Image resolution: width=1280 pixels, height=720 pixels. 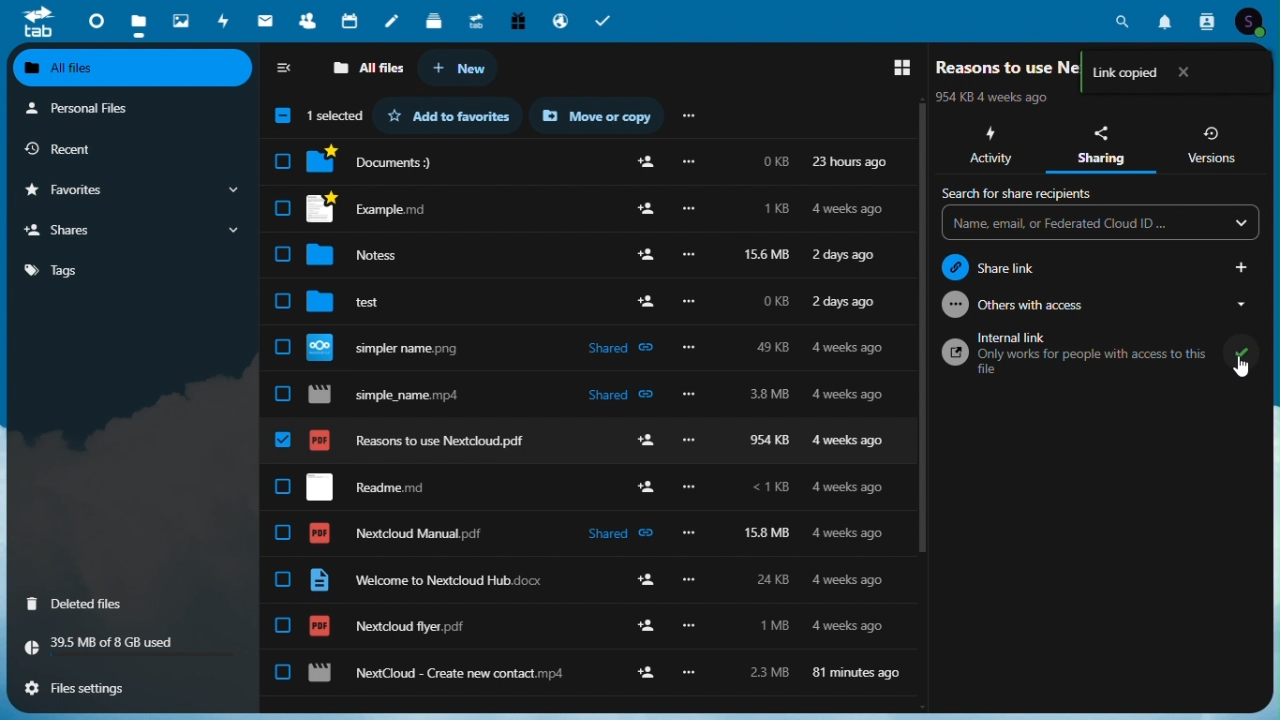 I want to click on storage, so click(x=131, y=646).